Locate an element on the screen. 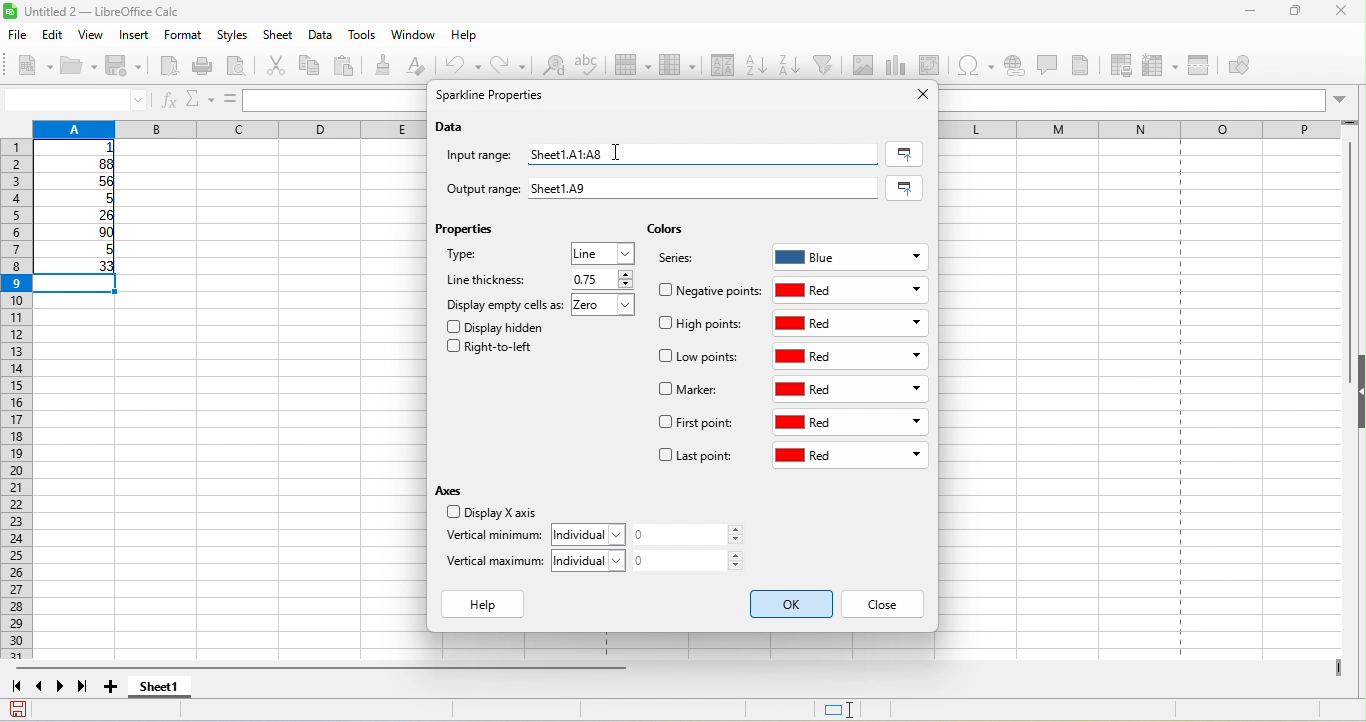 The width and height of the screenshot is (1366, 722). blue is located at coordinates (851, 254).